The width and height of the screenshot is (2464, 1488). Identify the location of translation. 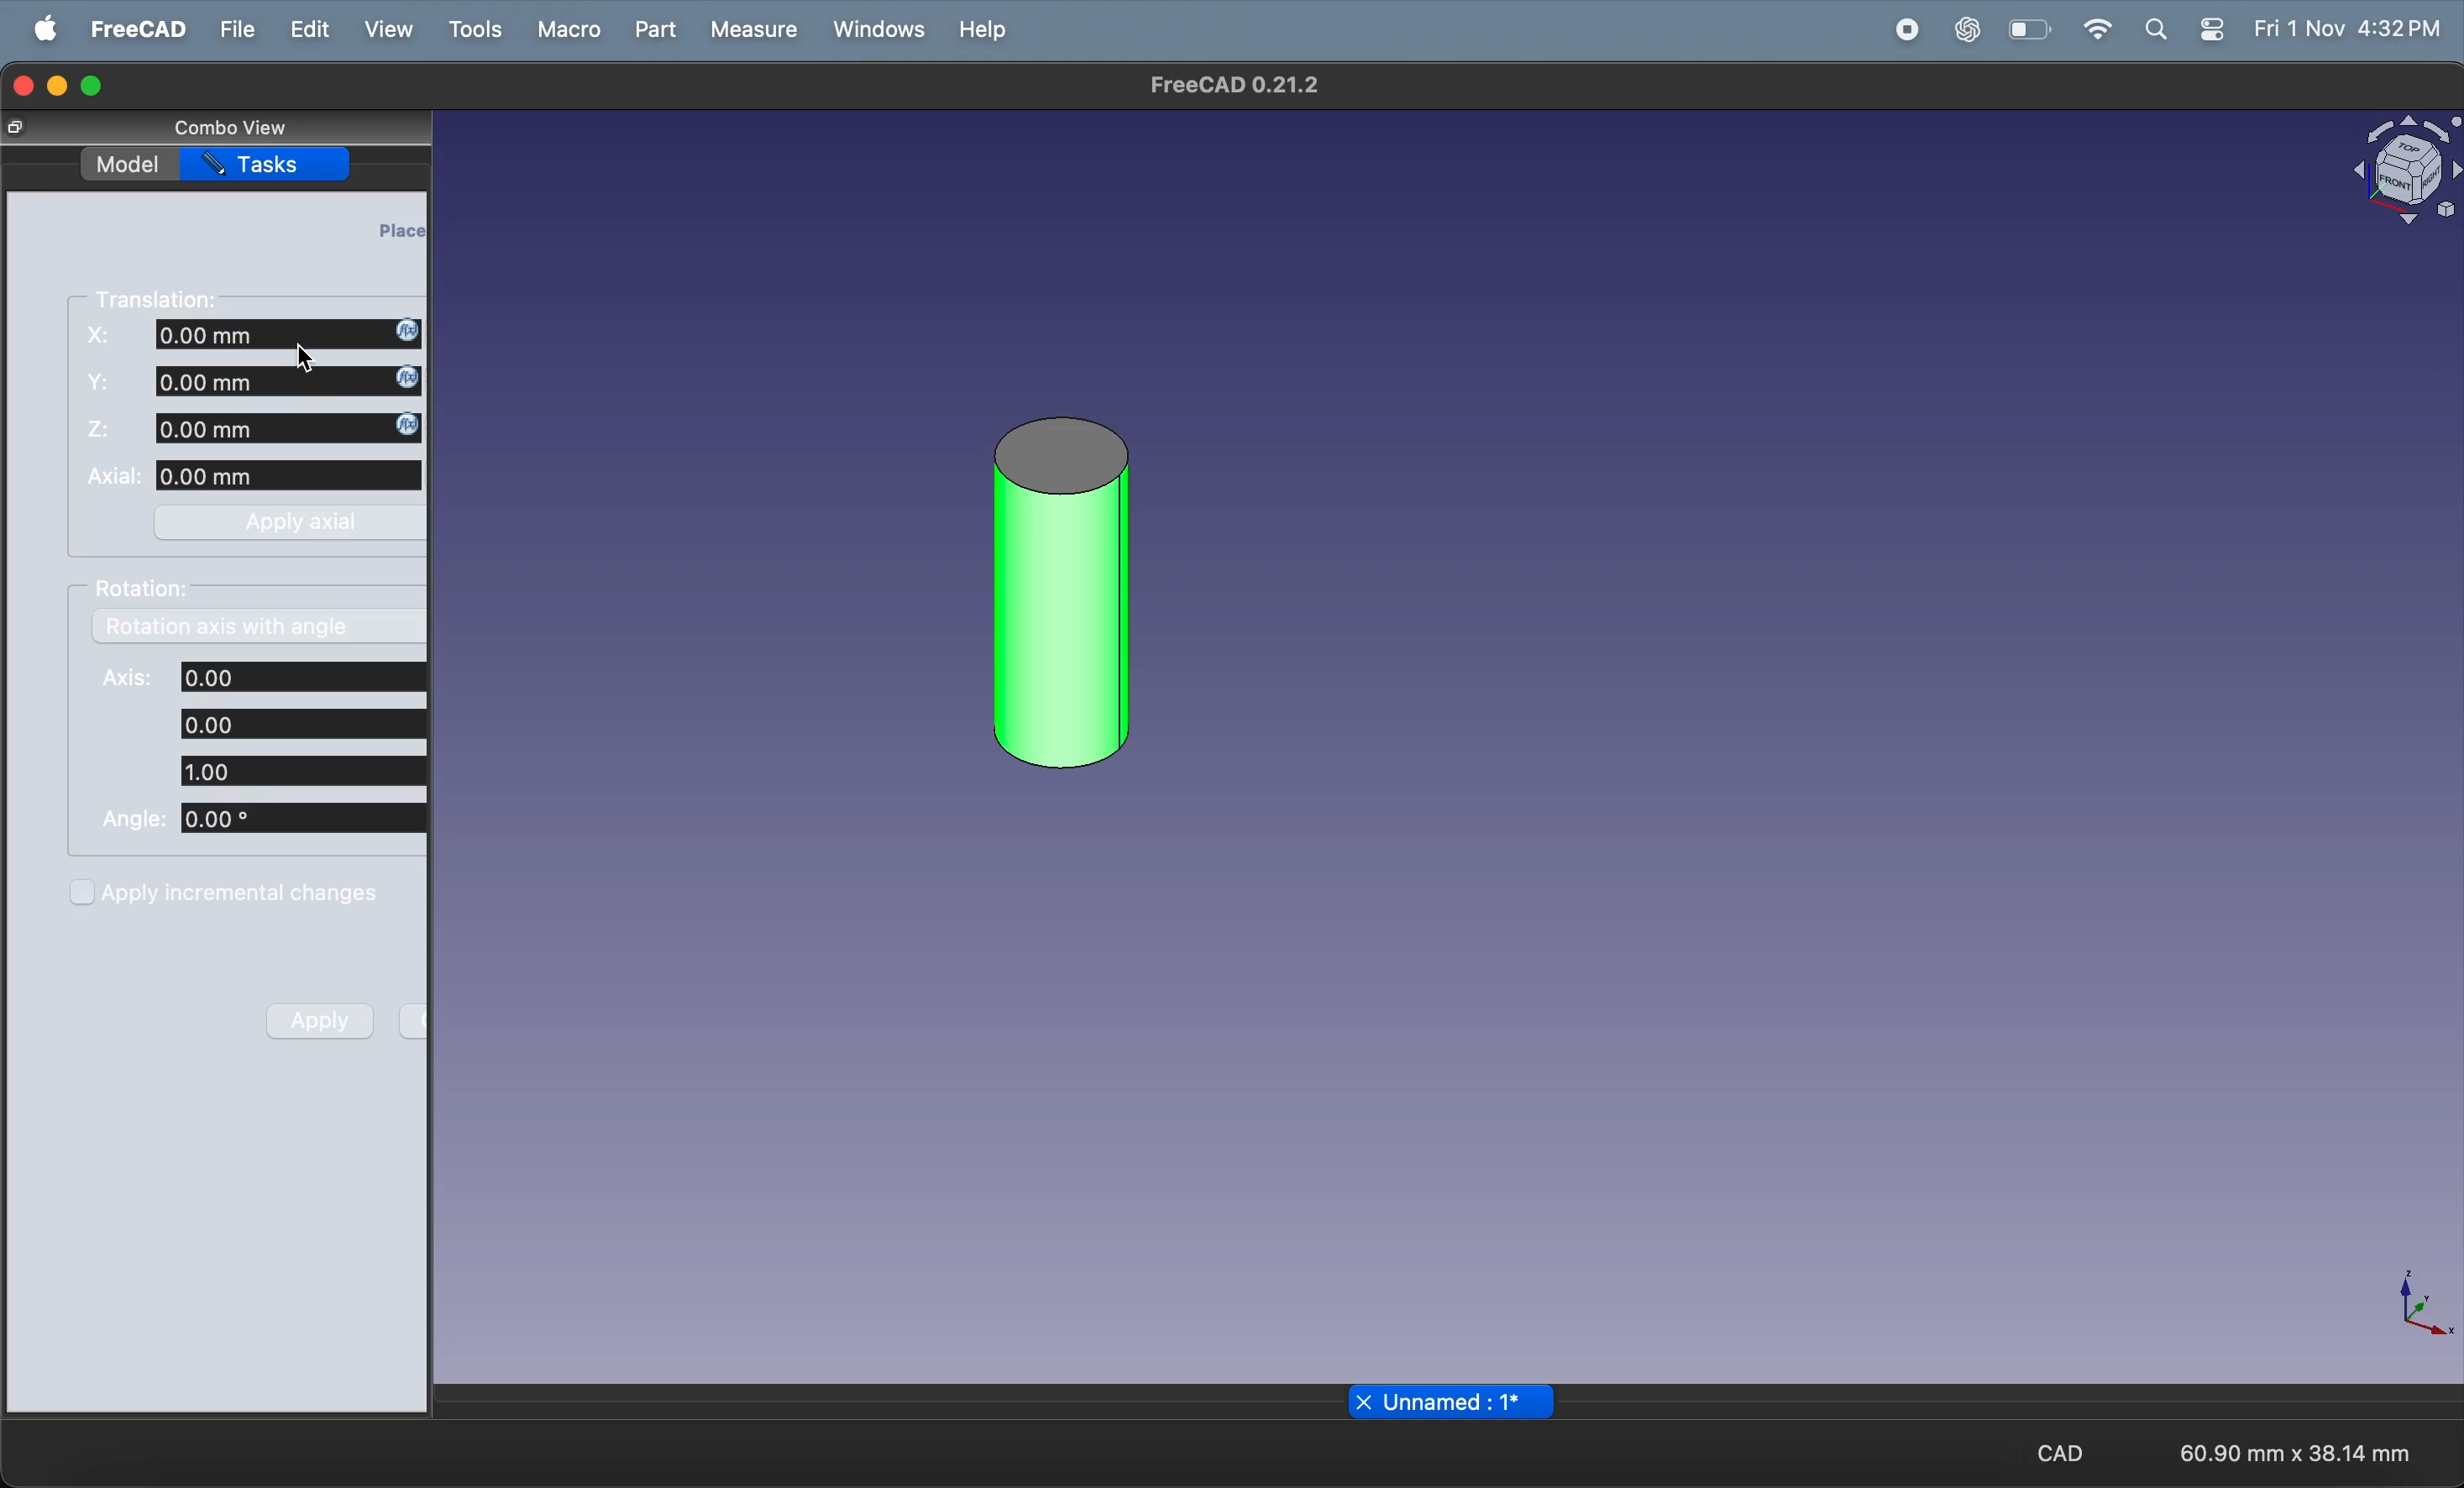
(171, 297).